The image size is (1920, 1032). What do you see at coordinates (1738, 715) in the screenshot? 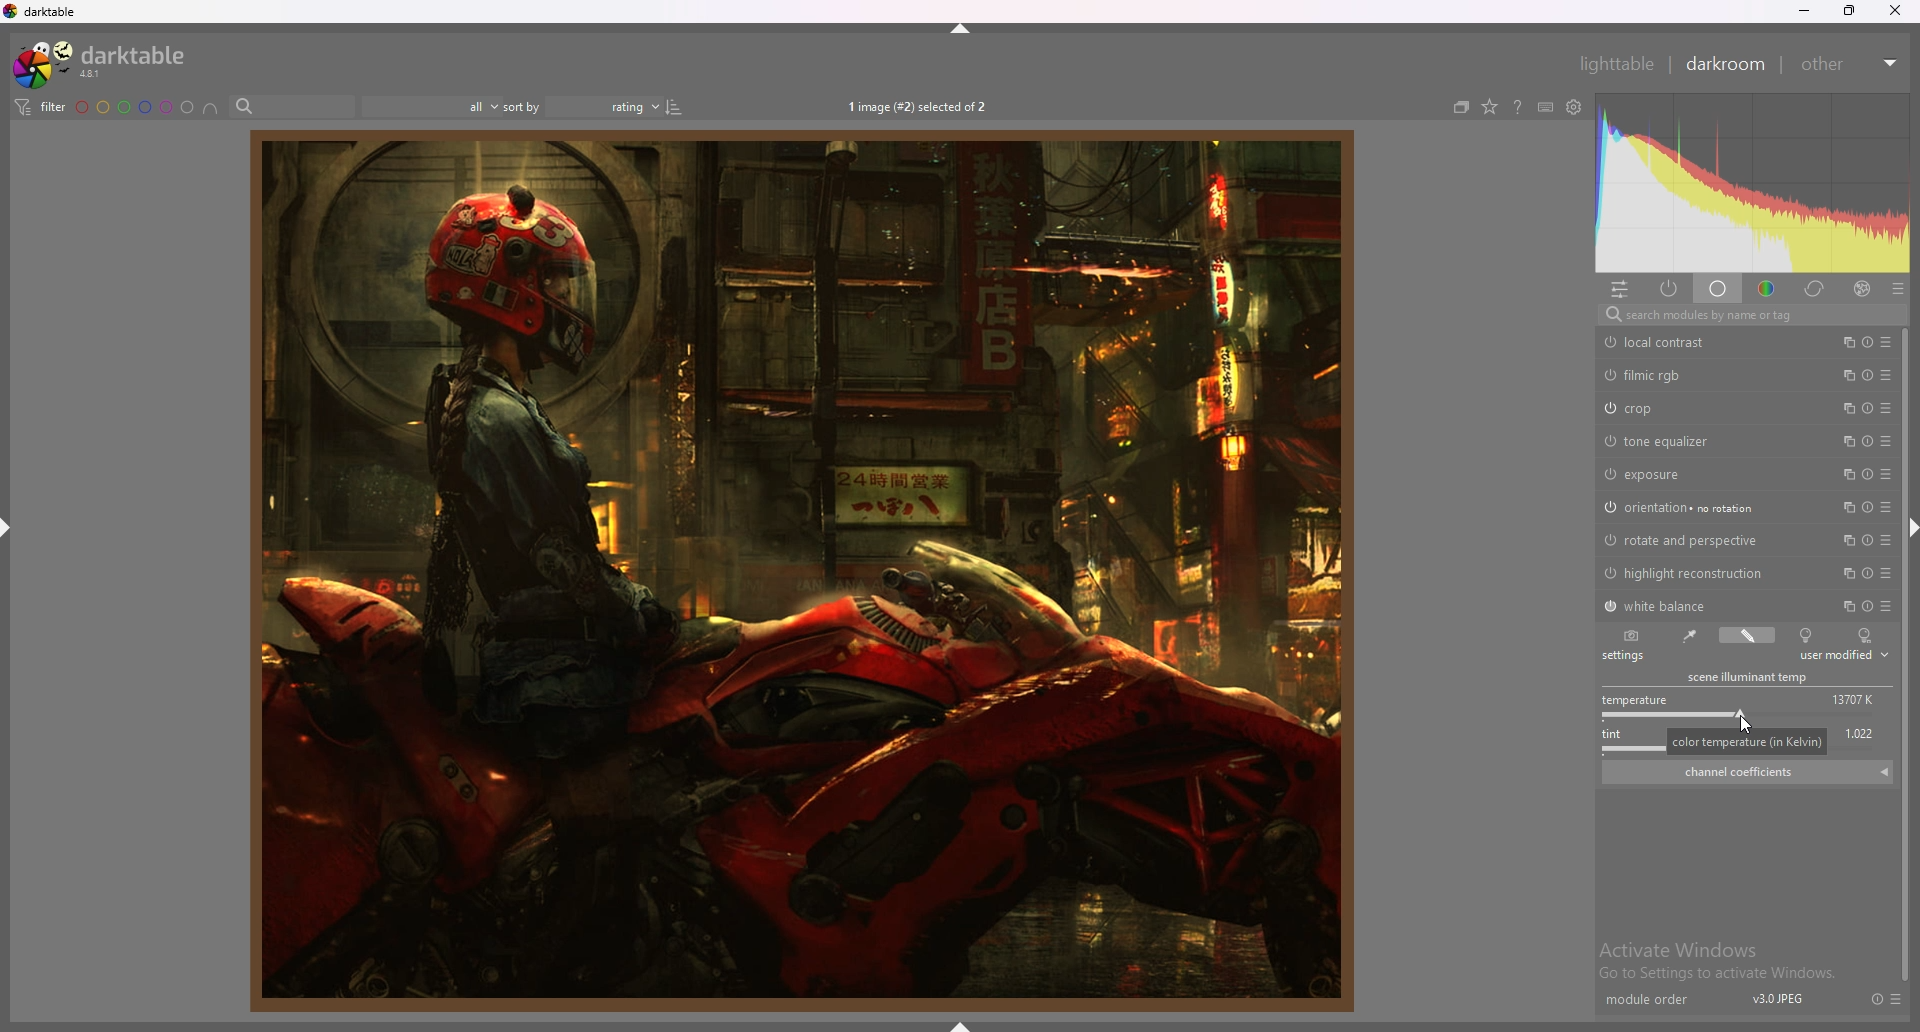
I see `temperature bar` at bounding box center [1738, 715].